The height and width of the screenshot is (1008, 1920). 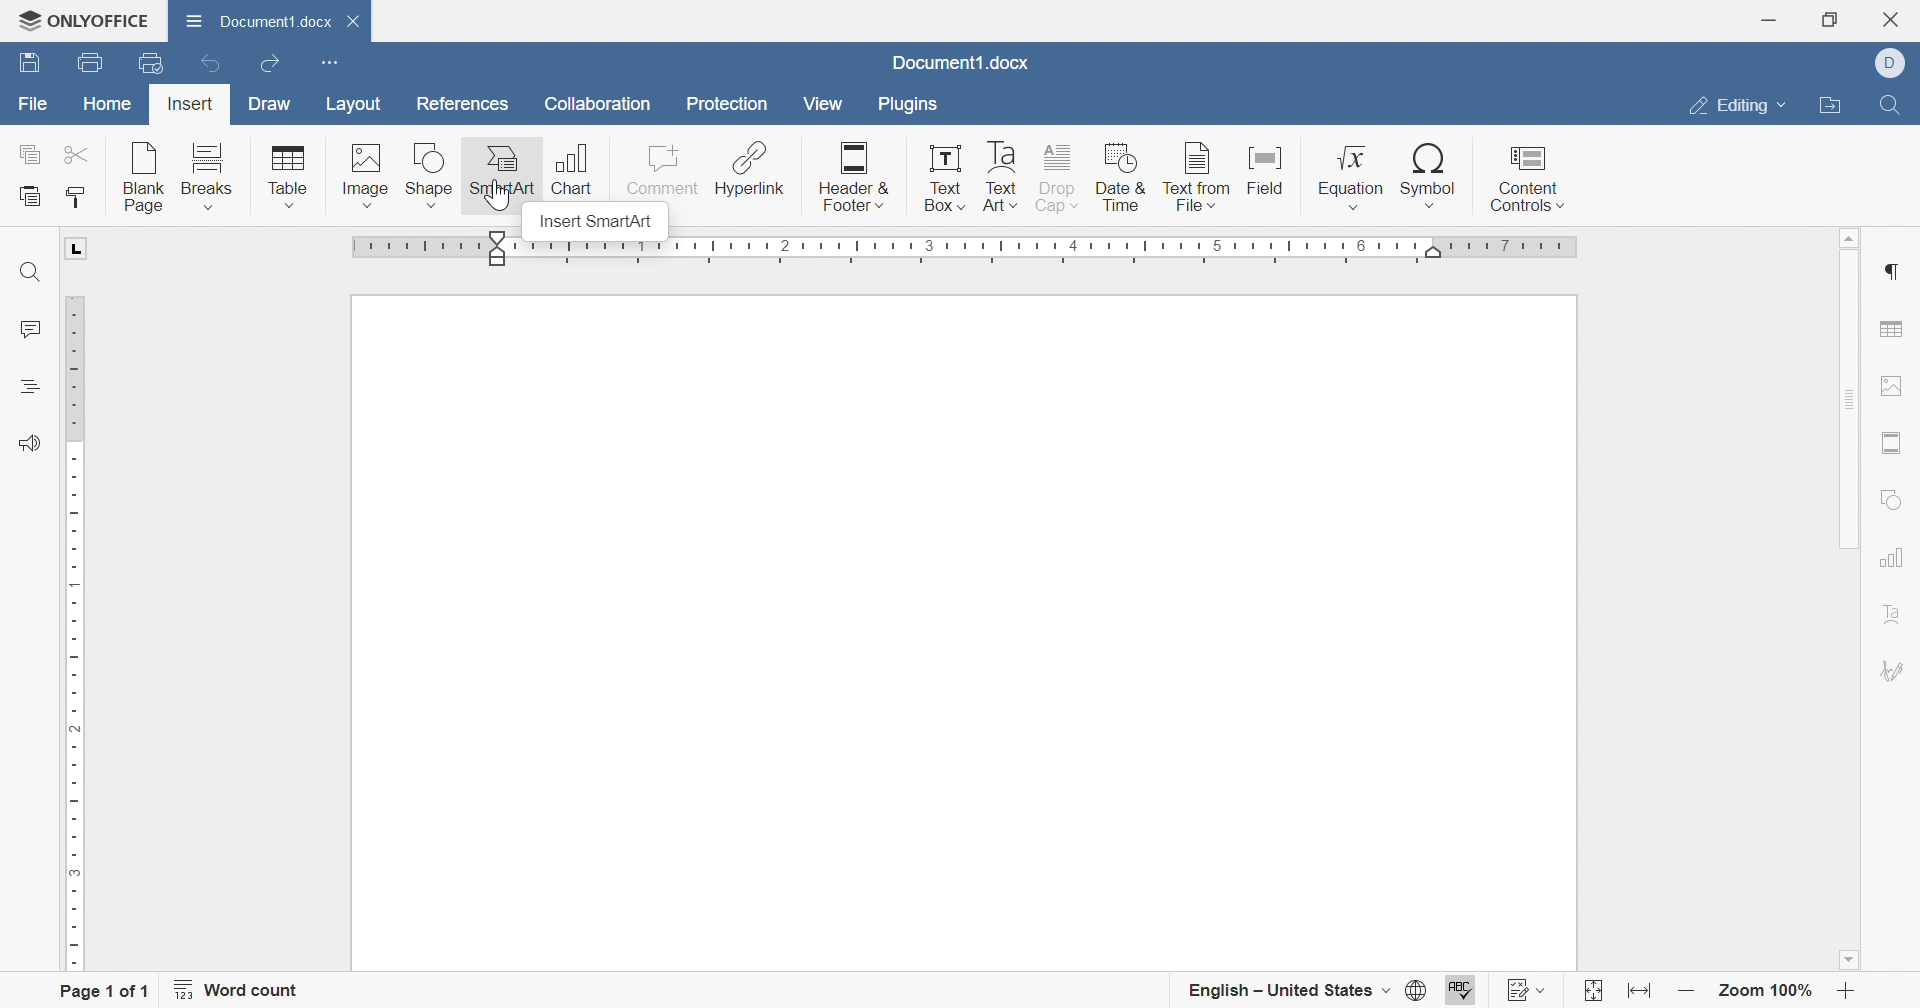 I want to click on Page 1 of 1, so click(x=101, y=989).